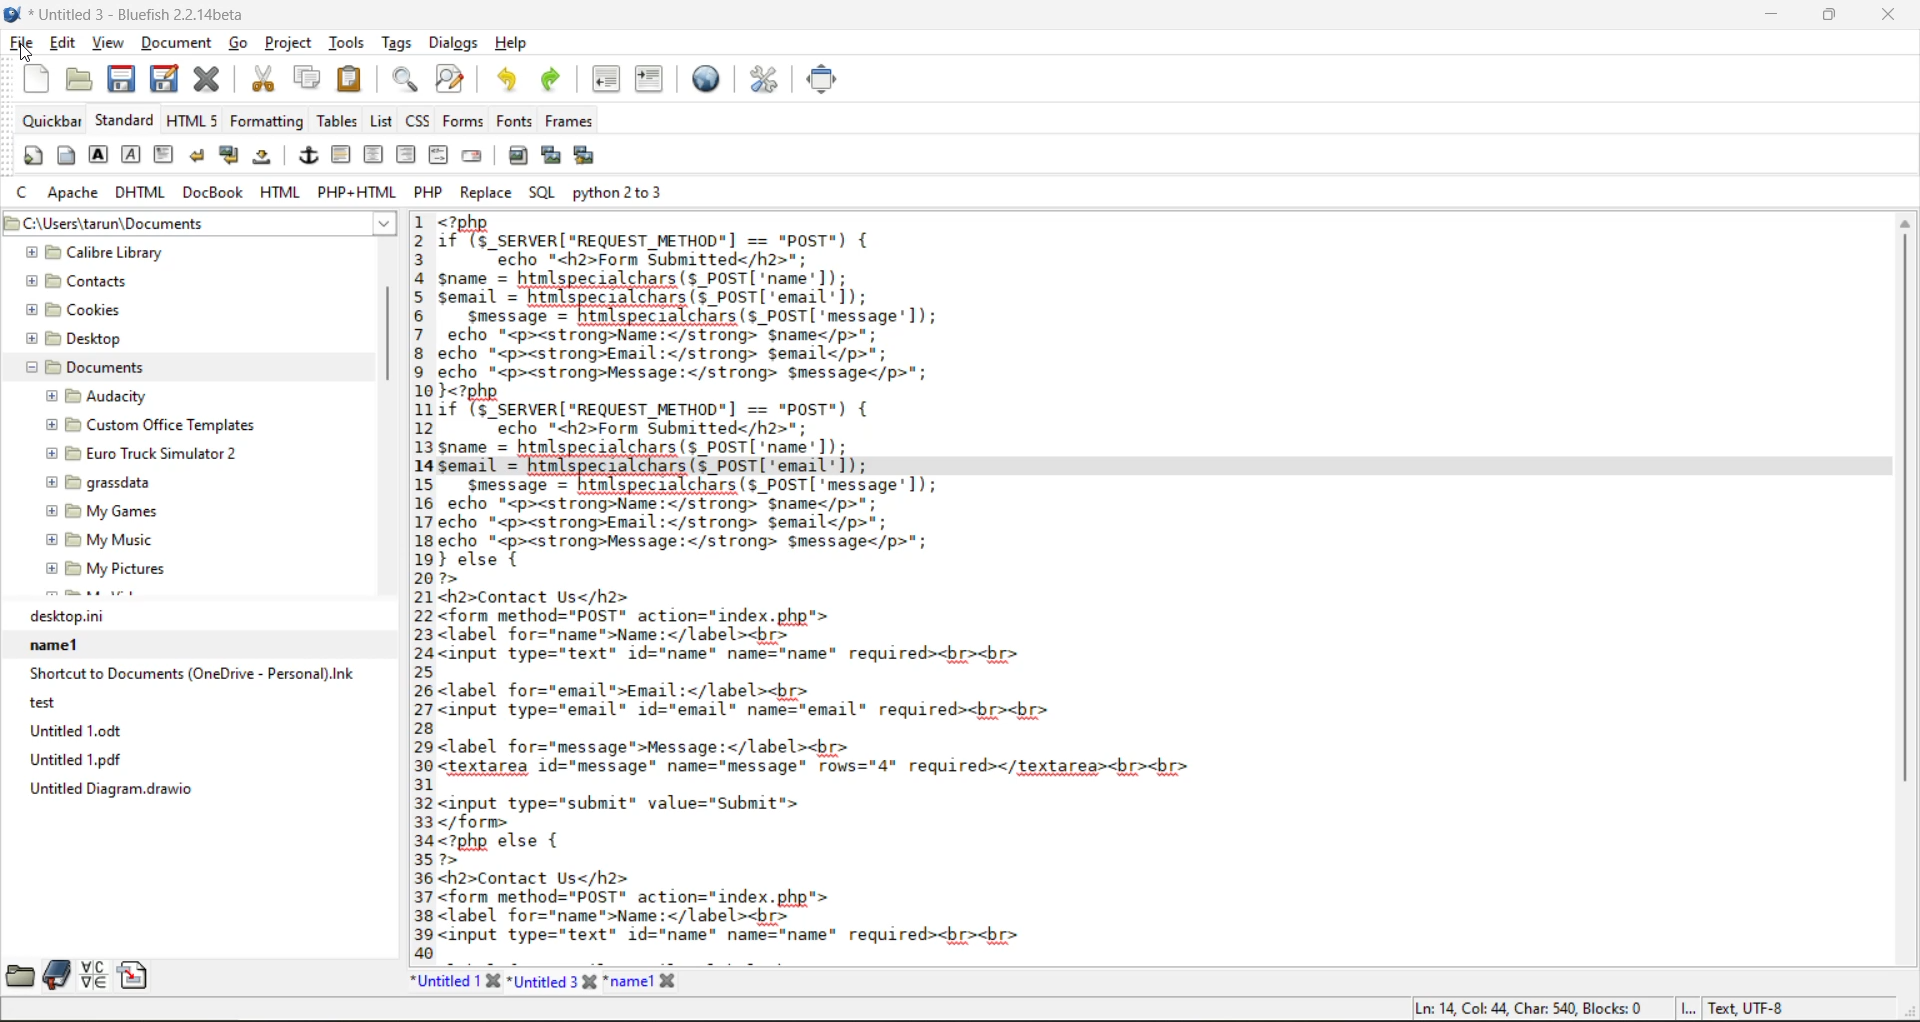  I want to click on paste, so click(348, 78).